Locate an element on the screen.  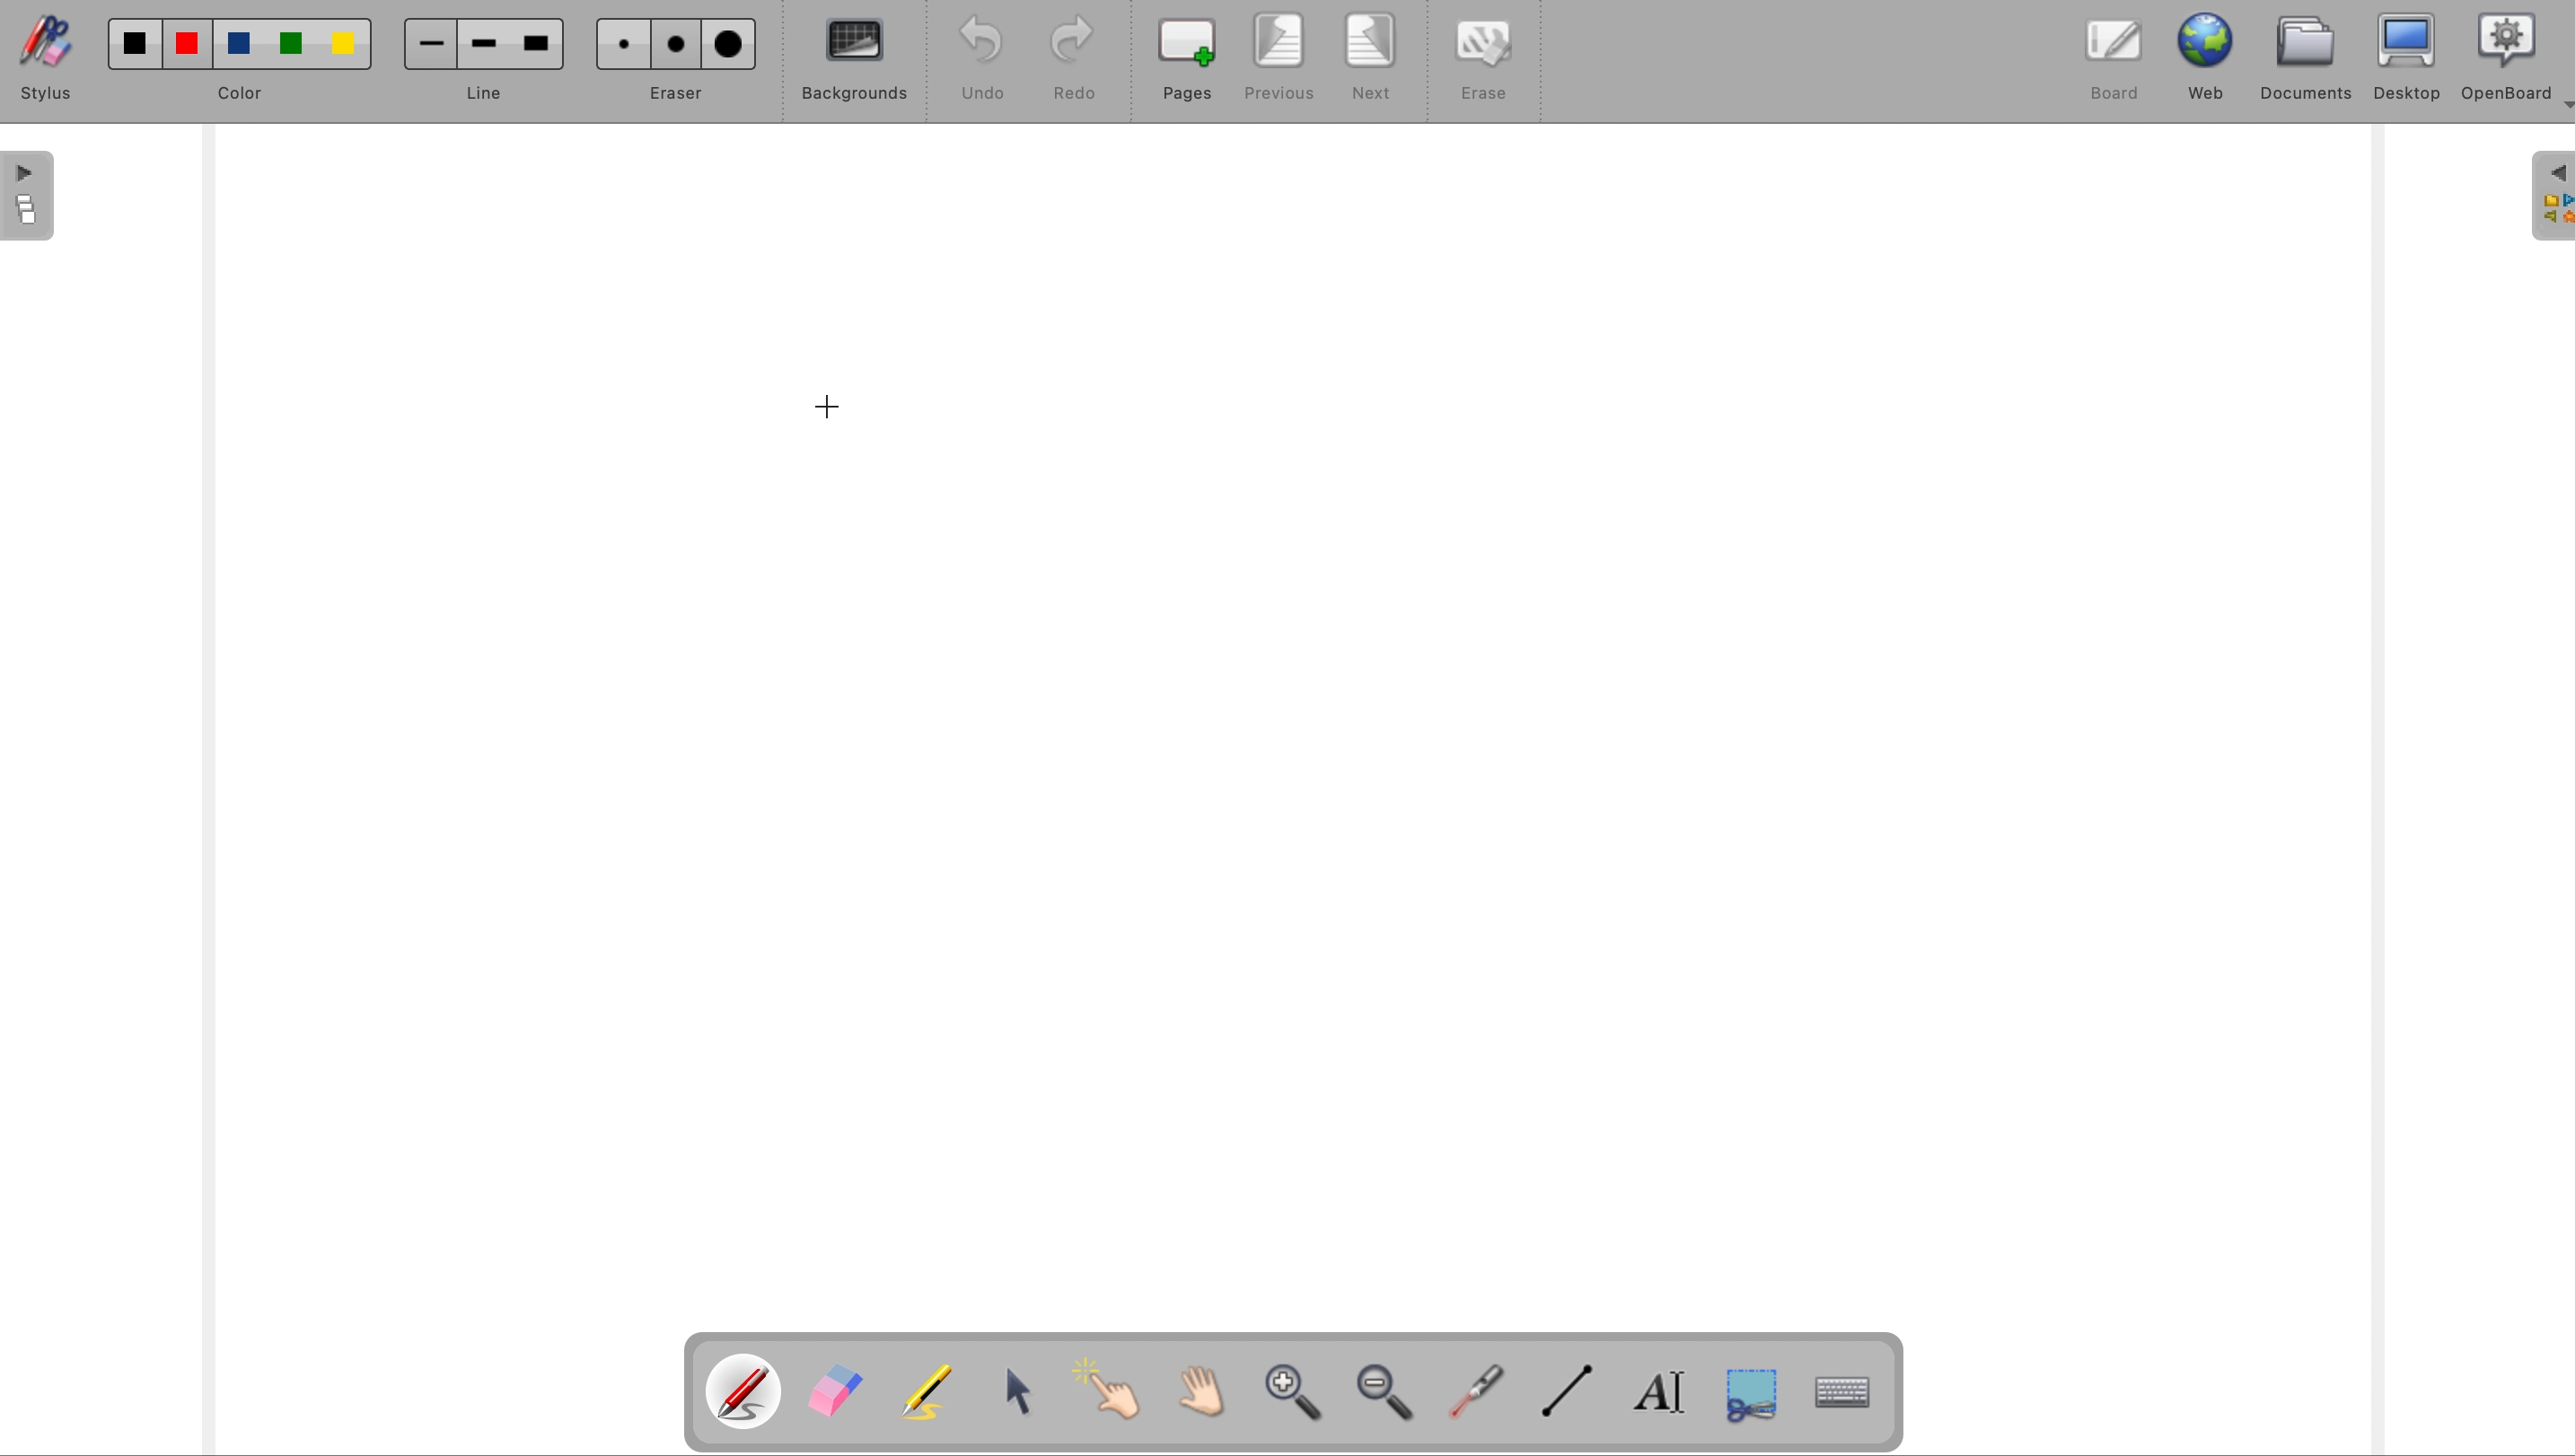
pen is located at coordinates (745, 1392).